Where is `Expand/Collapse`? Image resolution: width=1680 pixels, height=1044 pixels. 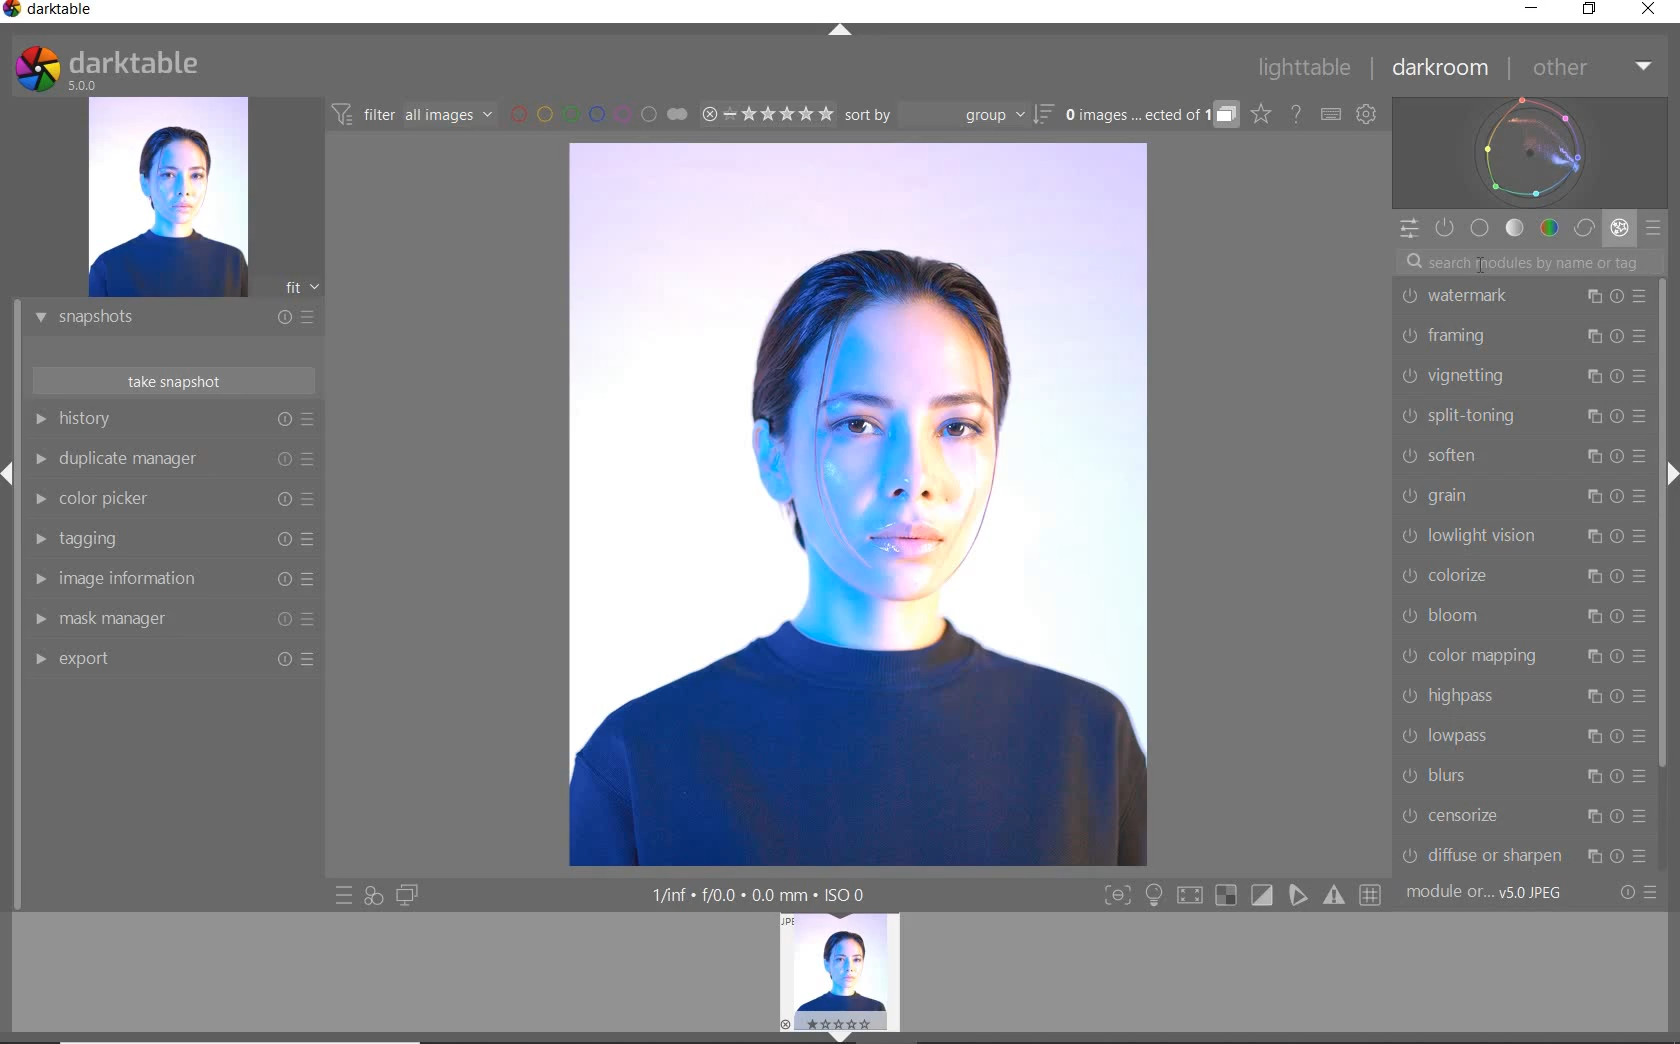 Expand/Collapse is located at coordinates (1669, 471).